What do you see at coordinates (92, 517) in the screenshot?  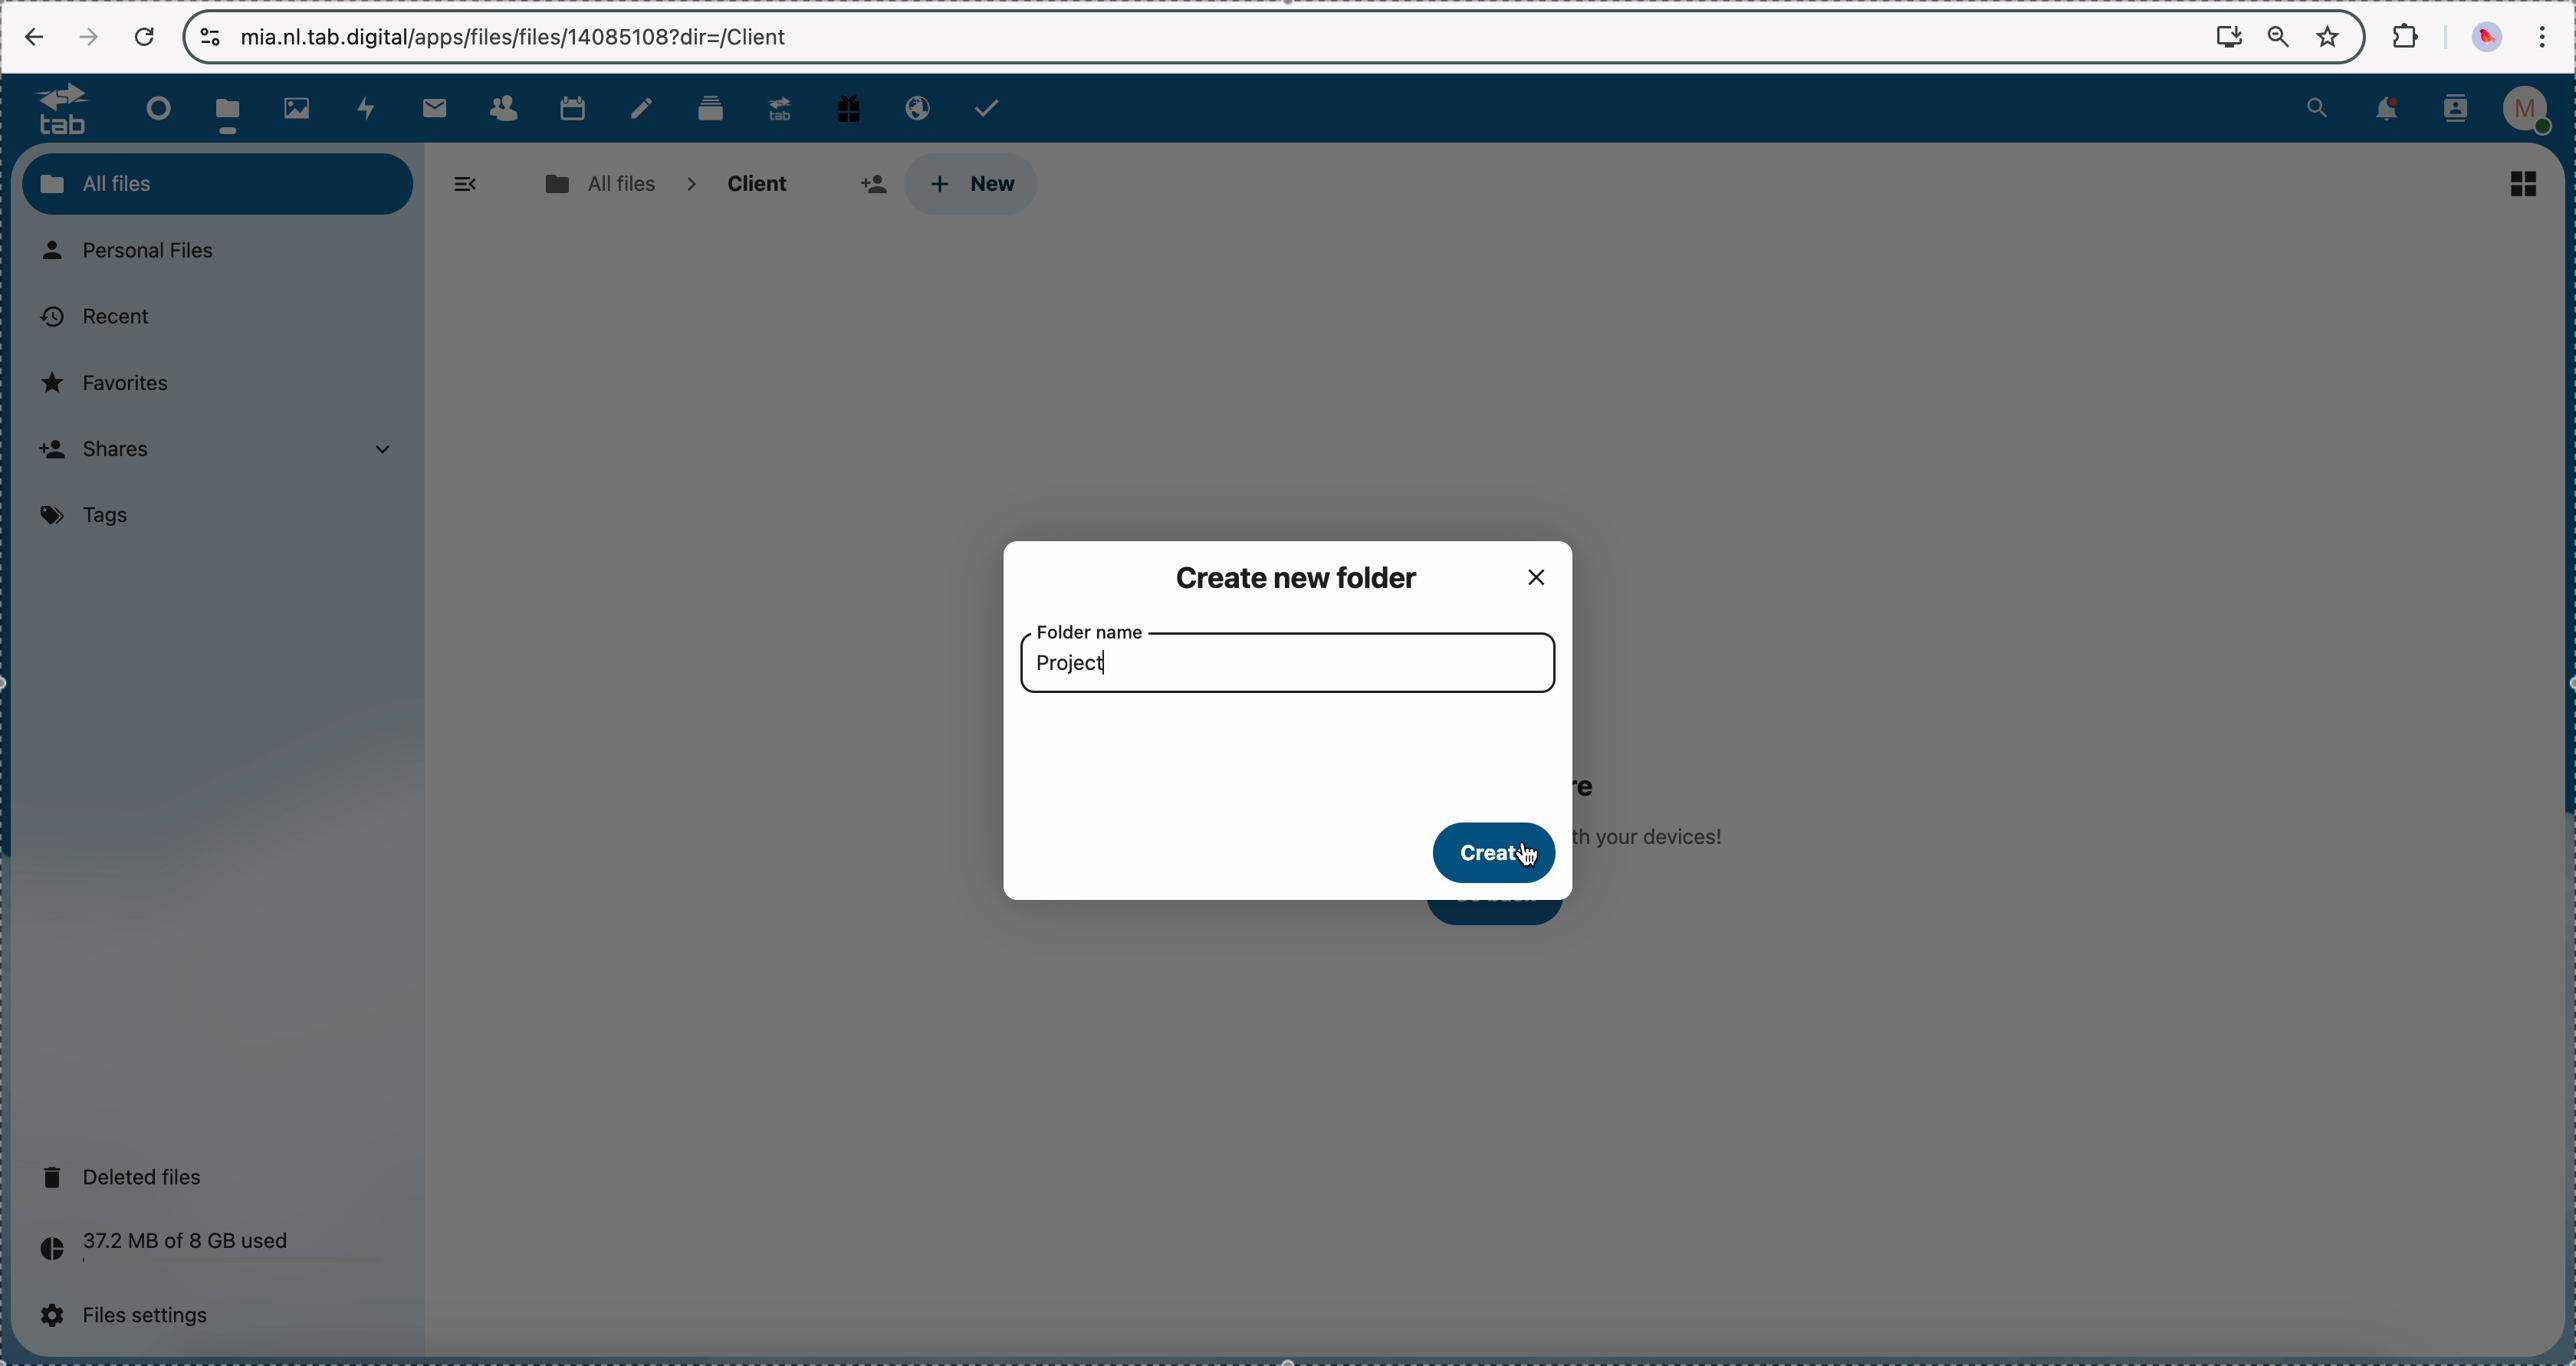 I see `tags` at bounding box center [92, 517].